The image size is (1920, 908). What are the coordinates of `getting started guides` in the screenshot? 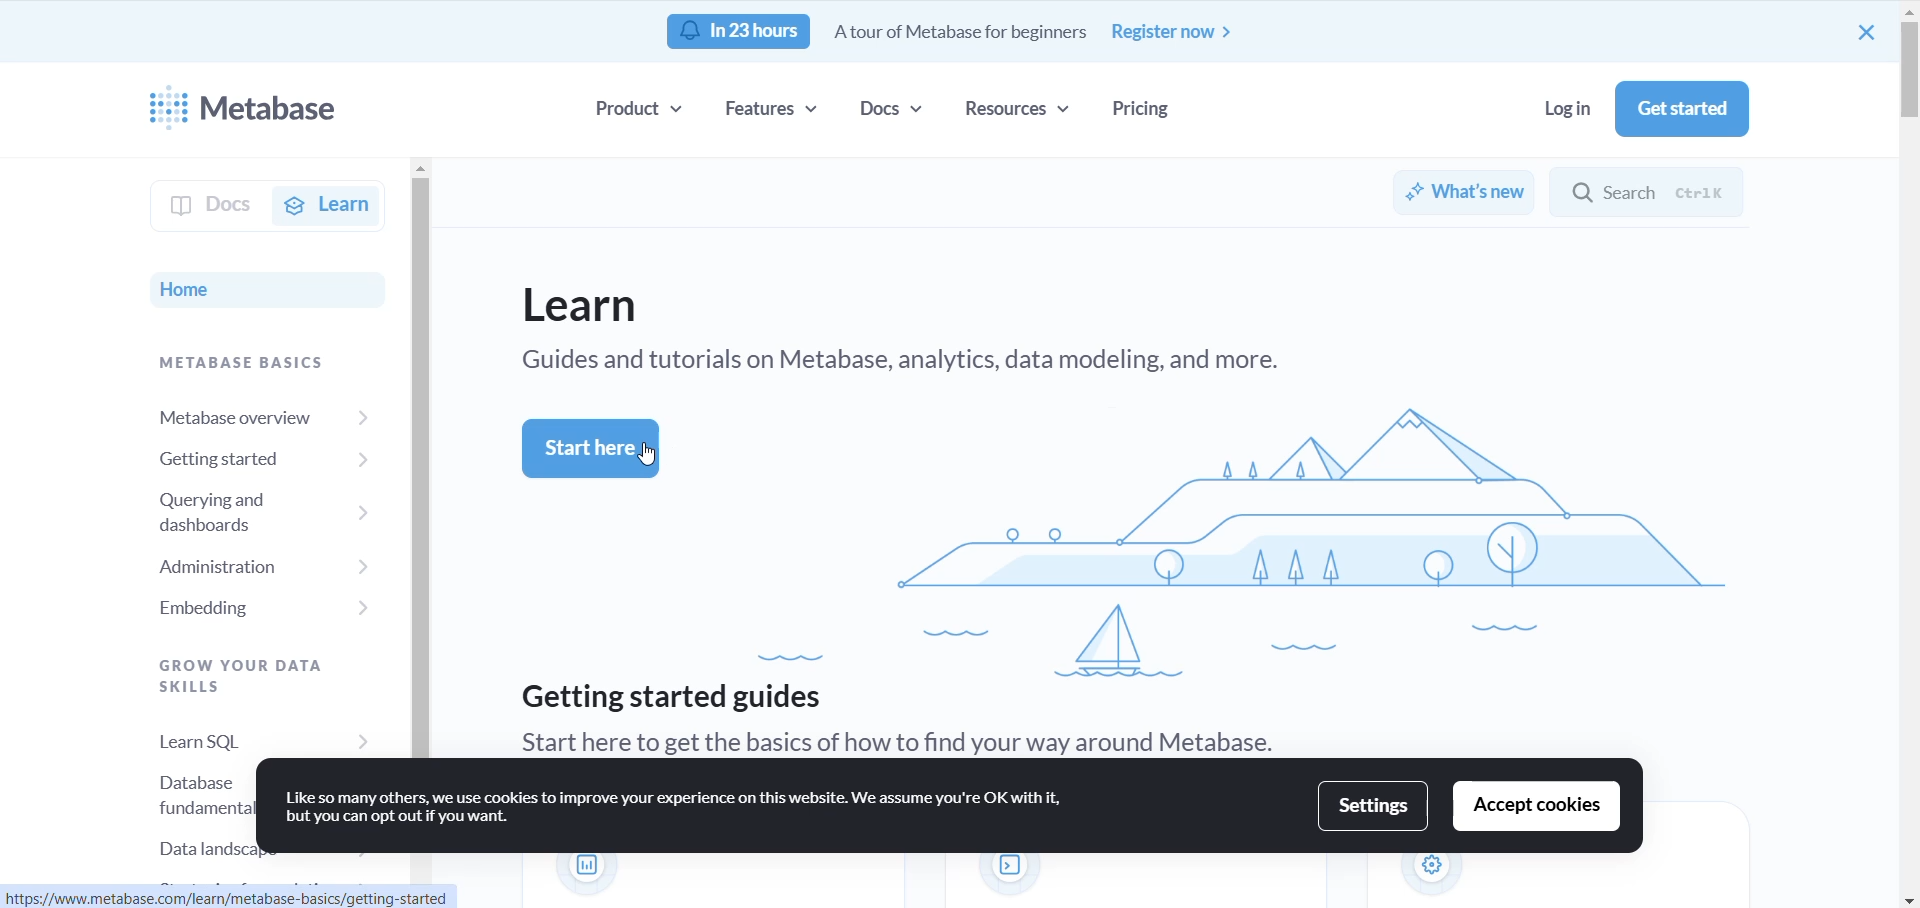 It's located at (674, 697).